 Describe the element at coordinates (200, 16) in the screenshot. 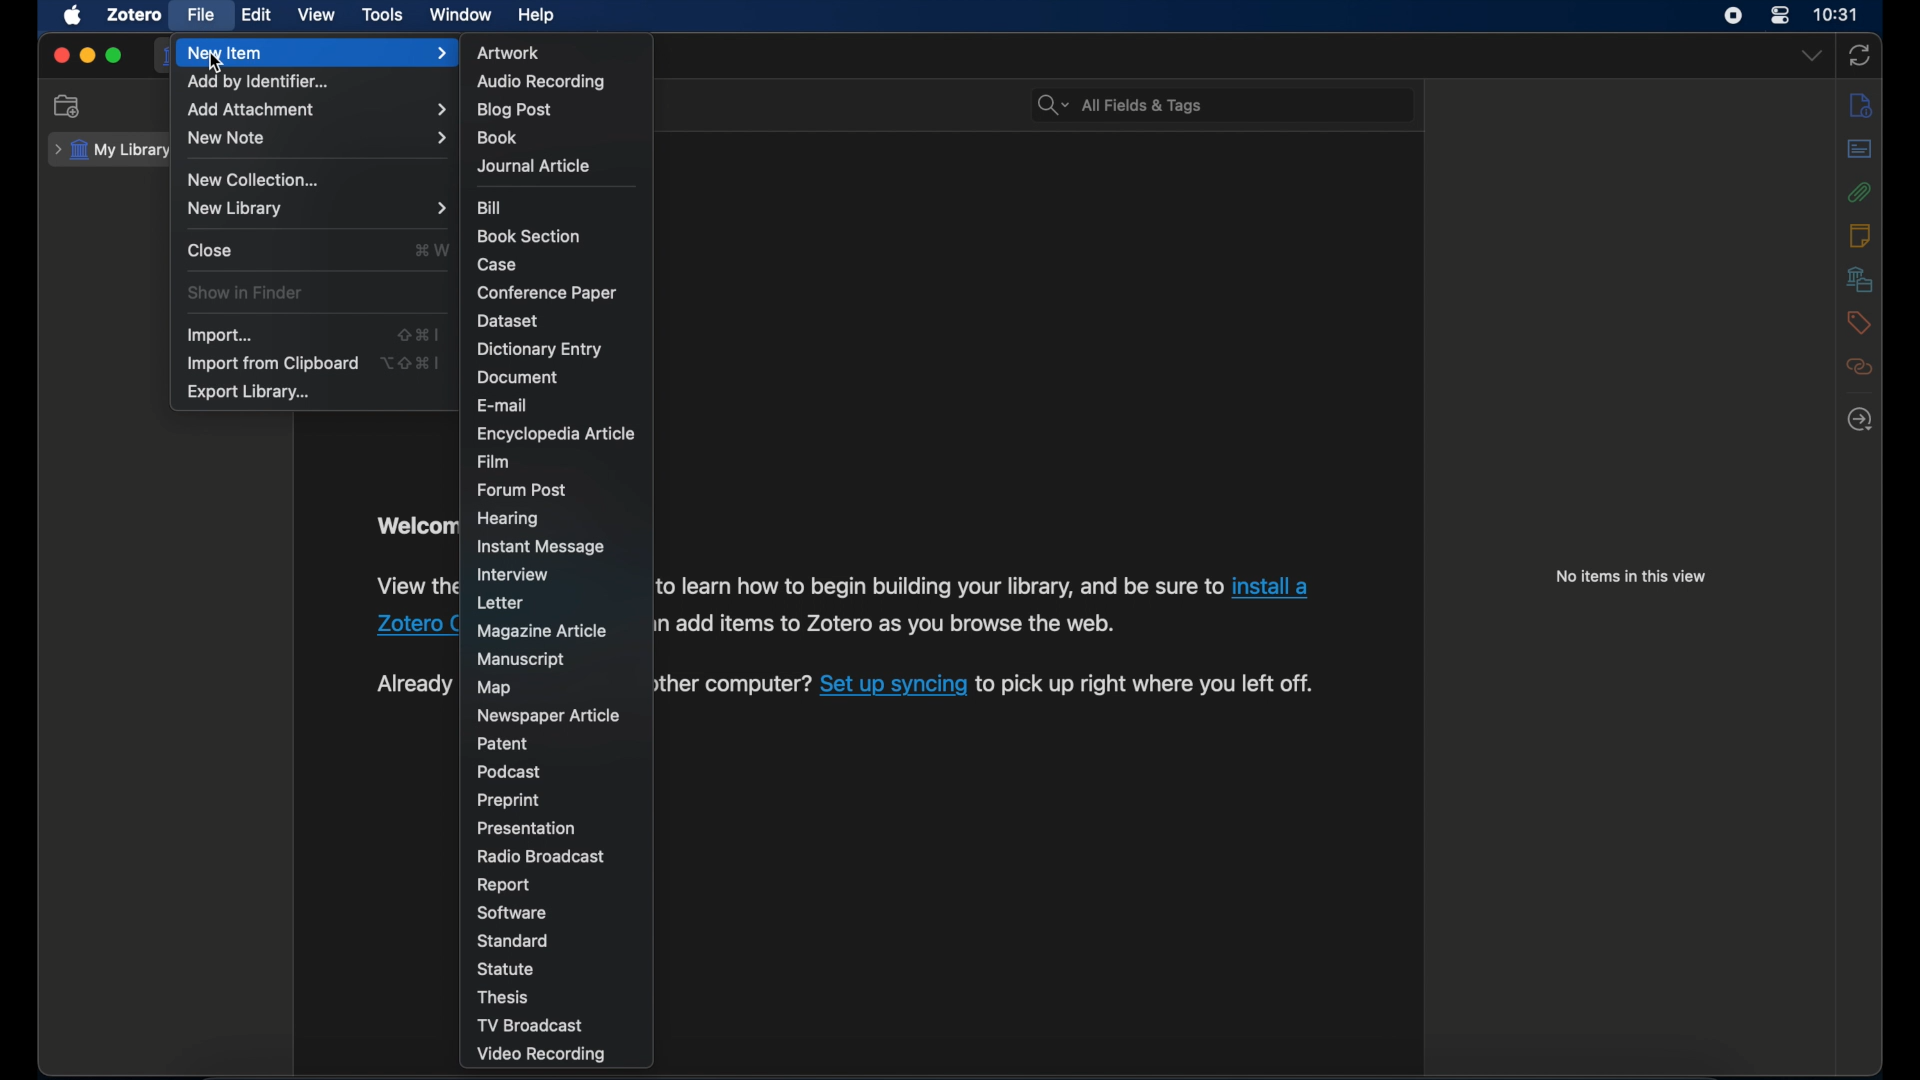

I see `file` at that location.